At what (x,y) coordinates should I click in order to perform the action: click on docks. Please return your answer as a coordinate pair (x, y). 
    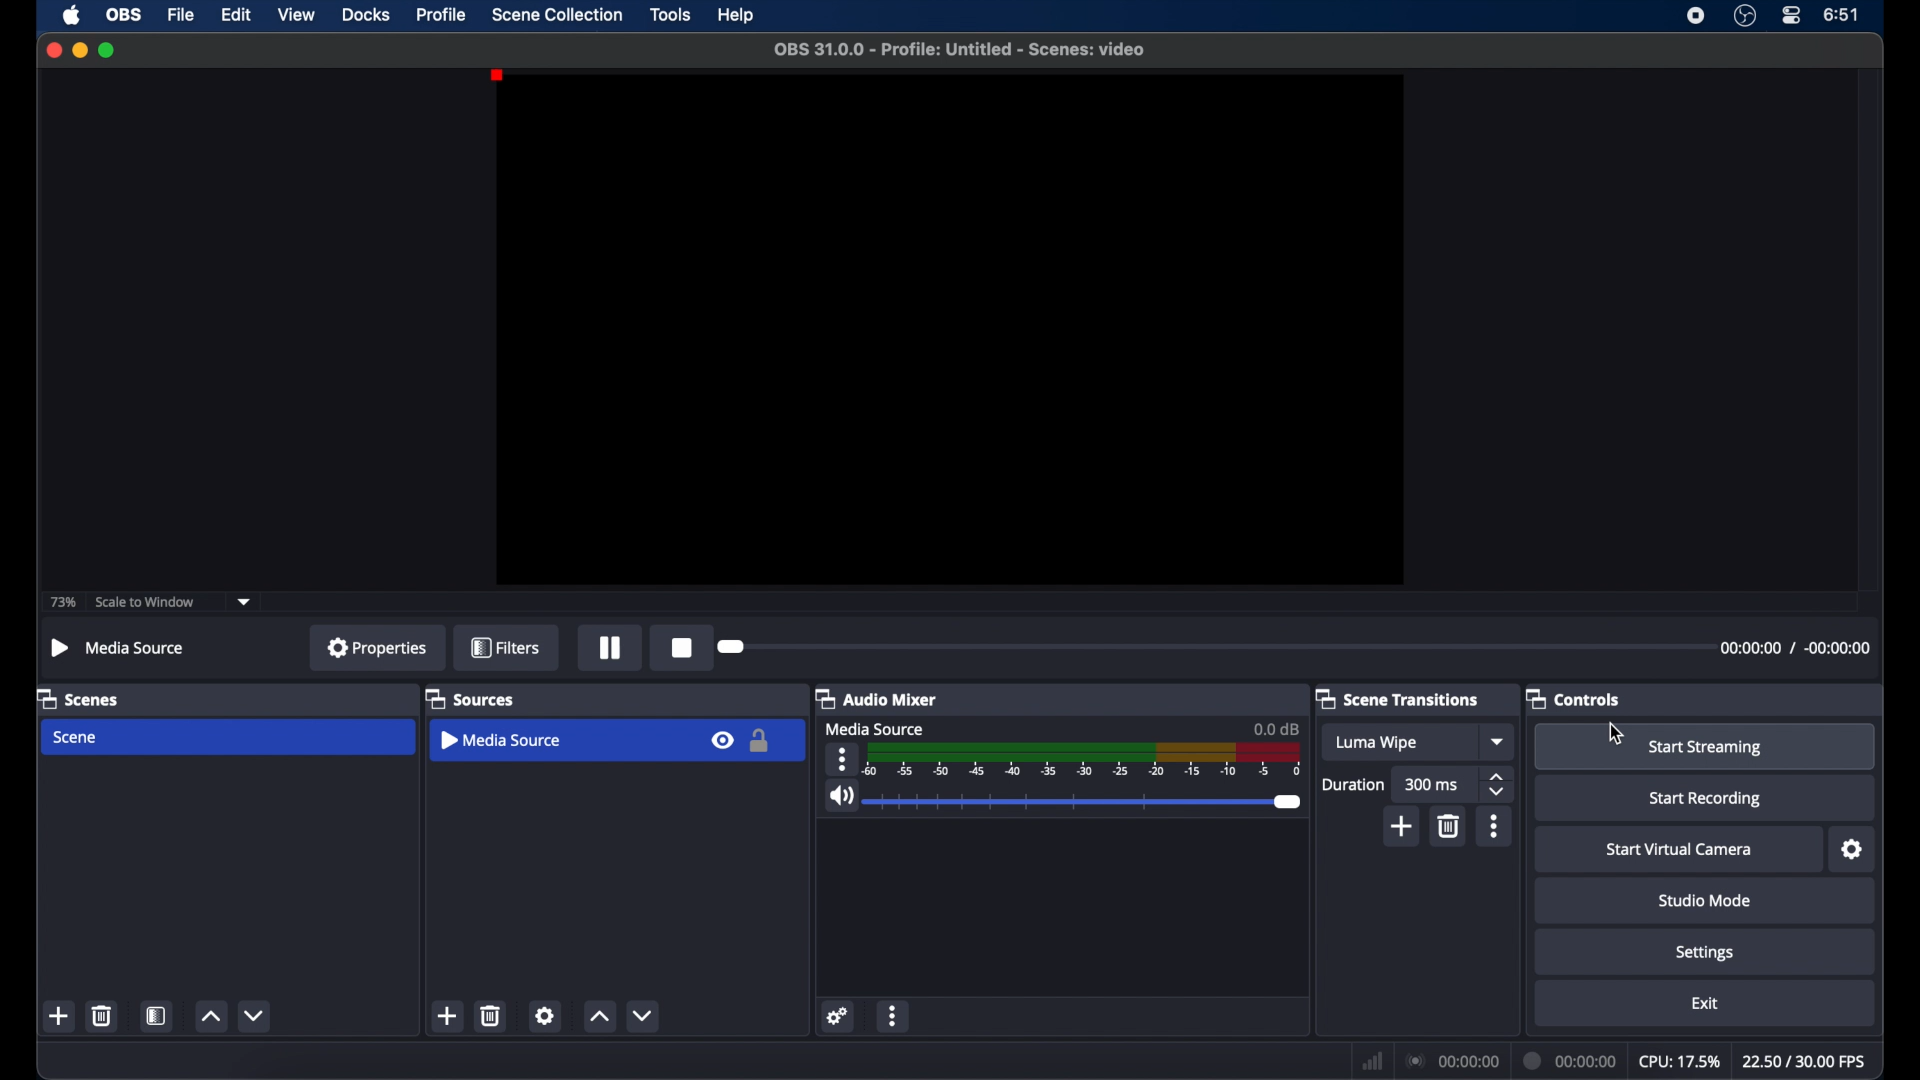
    Looking at the image, I should click on (367, 15).